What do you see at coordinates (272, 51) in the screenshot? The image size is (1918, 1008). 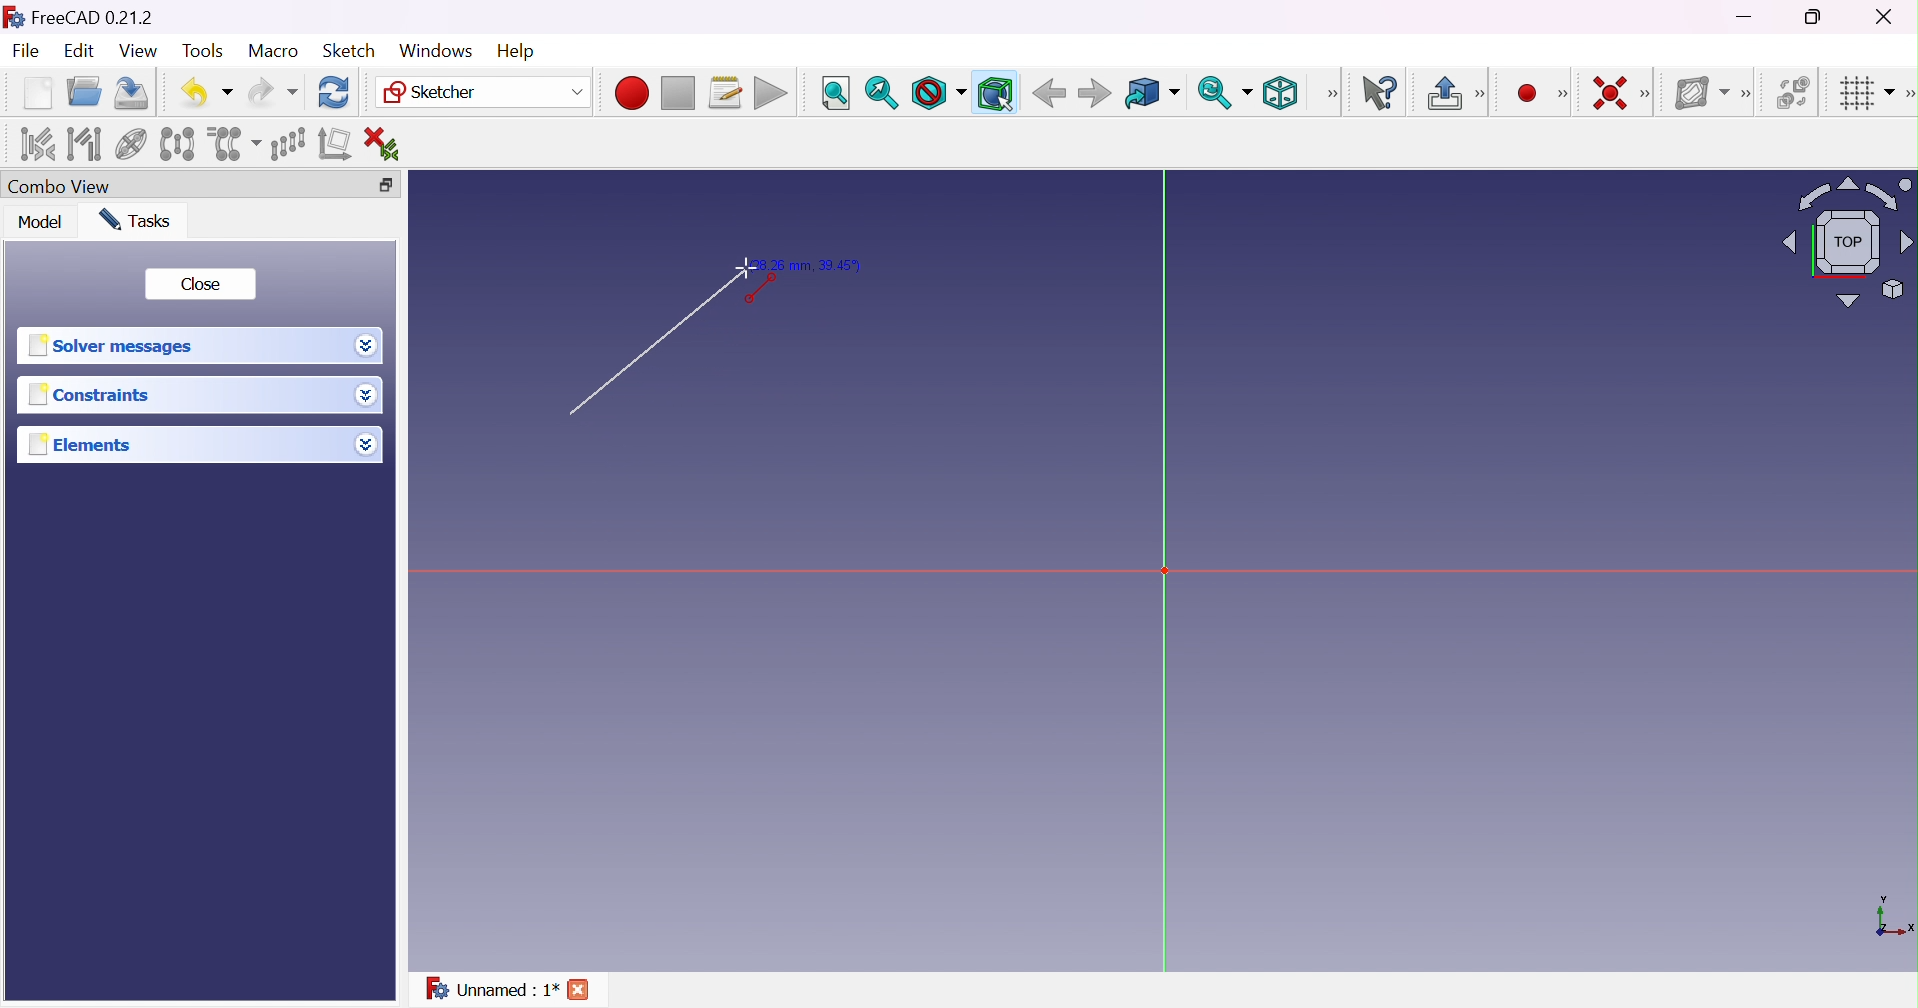 I see `Macro` at bounding box center [272, 51].